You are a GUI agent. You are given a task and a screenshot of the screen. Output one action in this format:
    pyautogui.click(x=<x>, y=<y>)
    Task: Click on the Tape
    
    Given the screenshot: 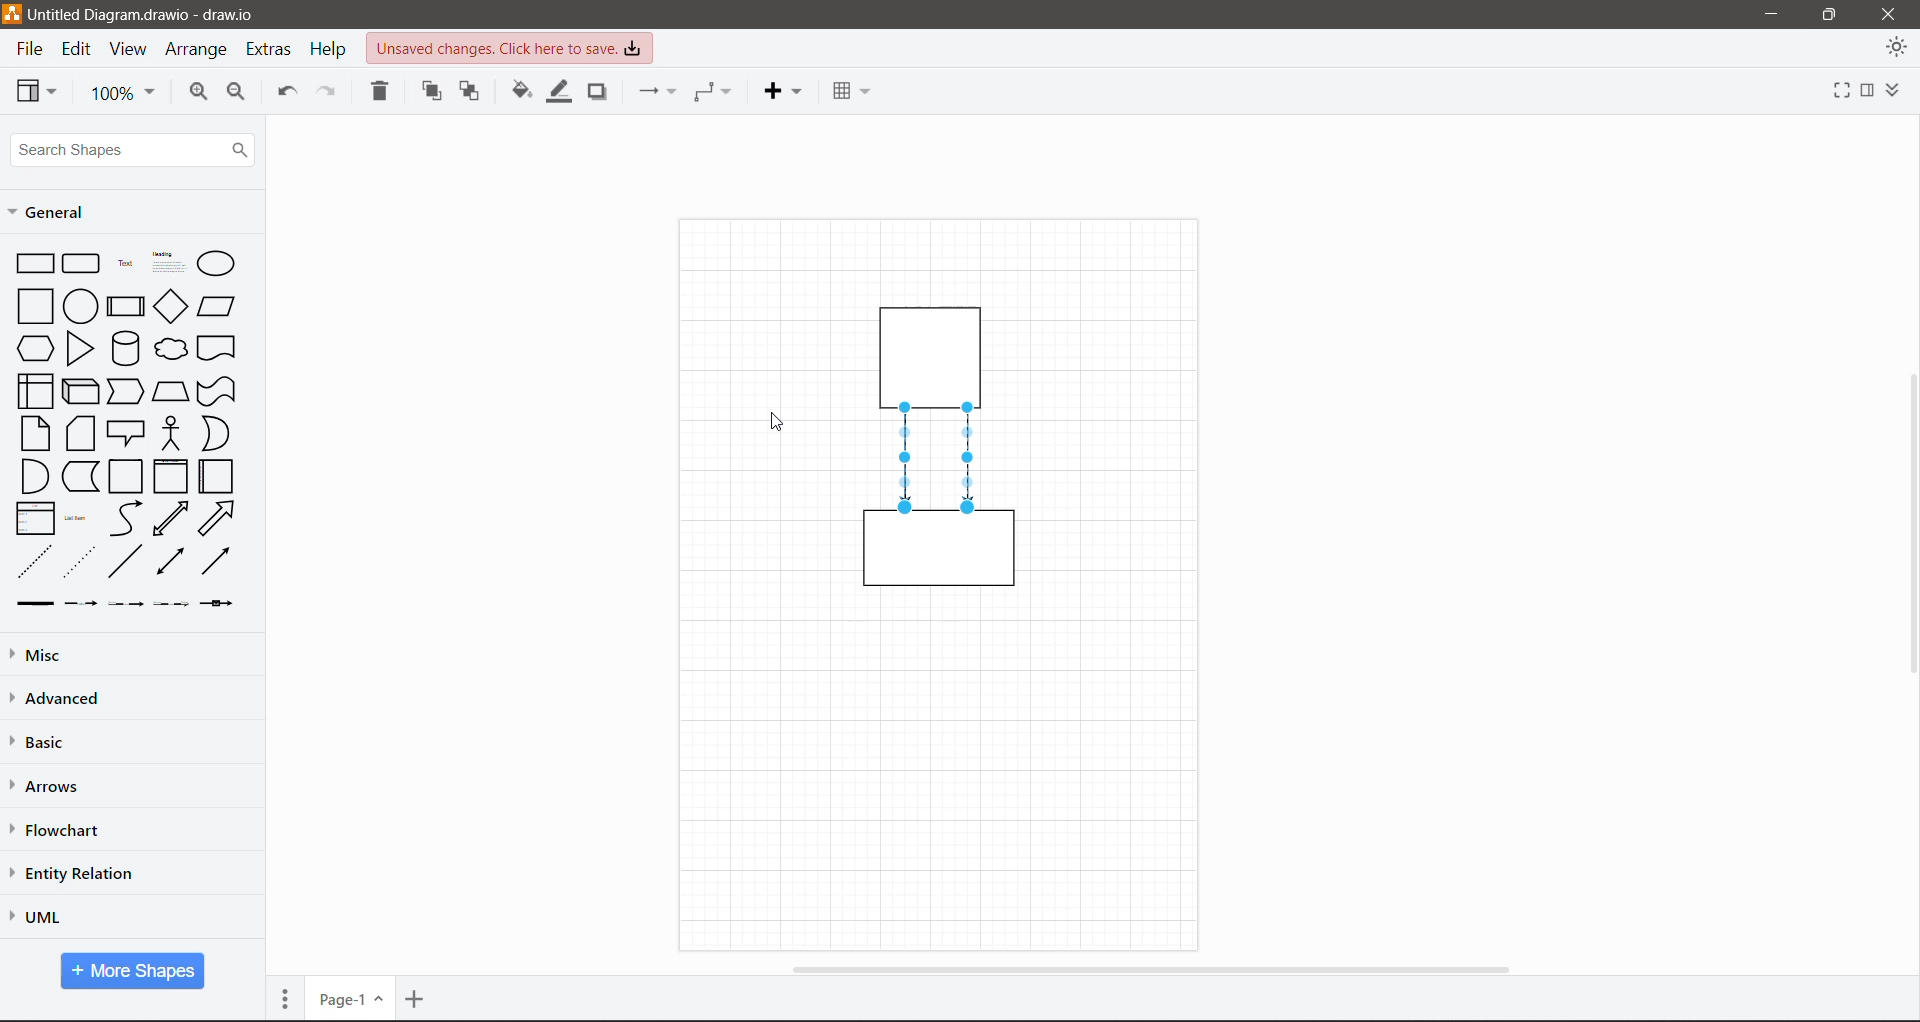 What is the action you would take?
    pyautogui.click(x=219, y=390)
    